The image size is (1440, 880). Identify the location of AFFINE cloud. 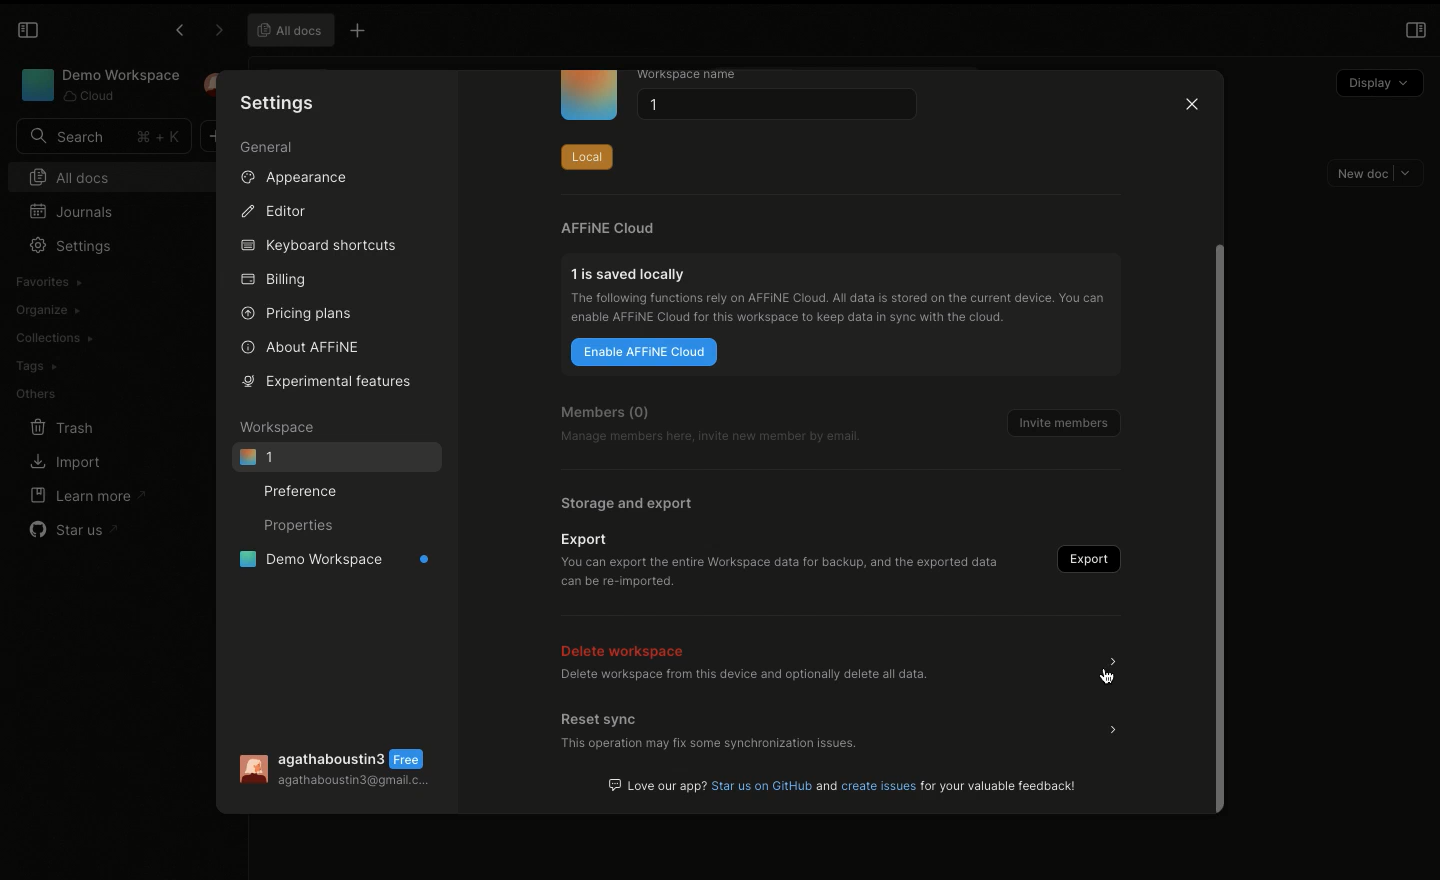
(608, 228).